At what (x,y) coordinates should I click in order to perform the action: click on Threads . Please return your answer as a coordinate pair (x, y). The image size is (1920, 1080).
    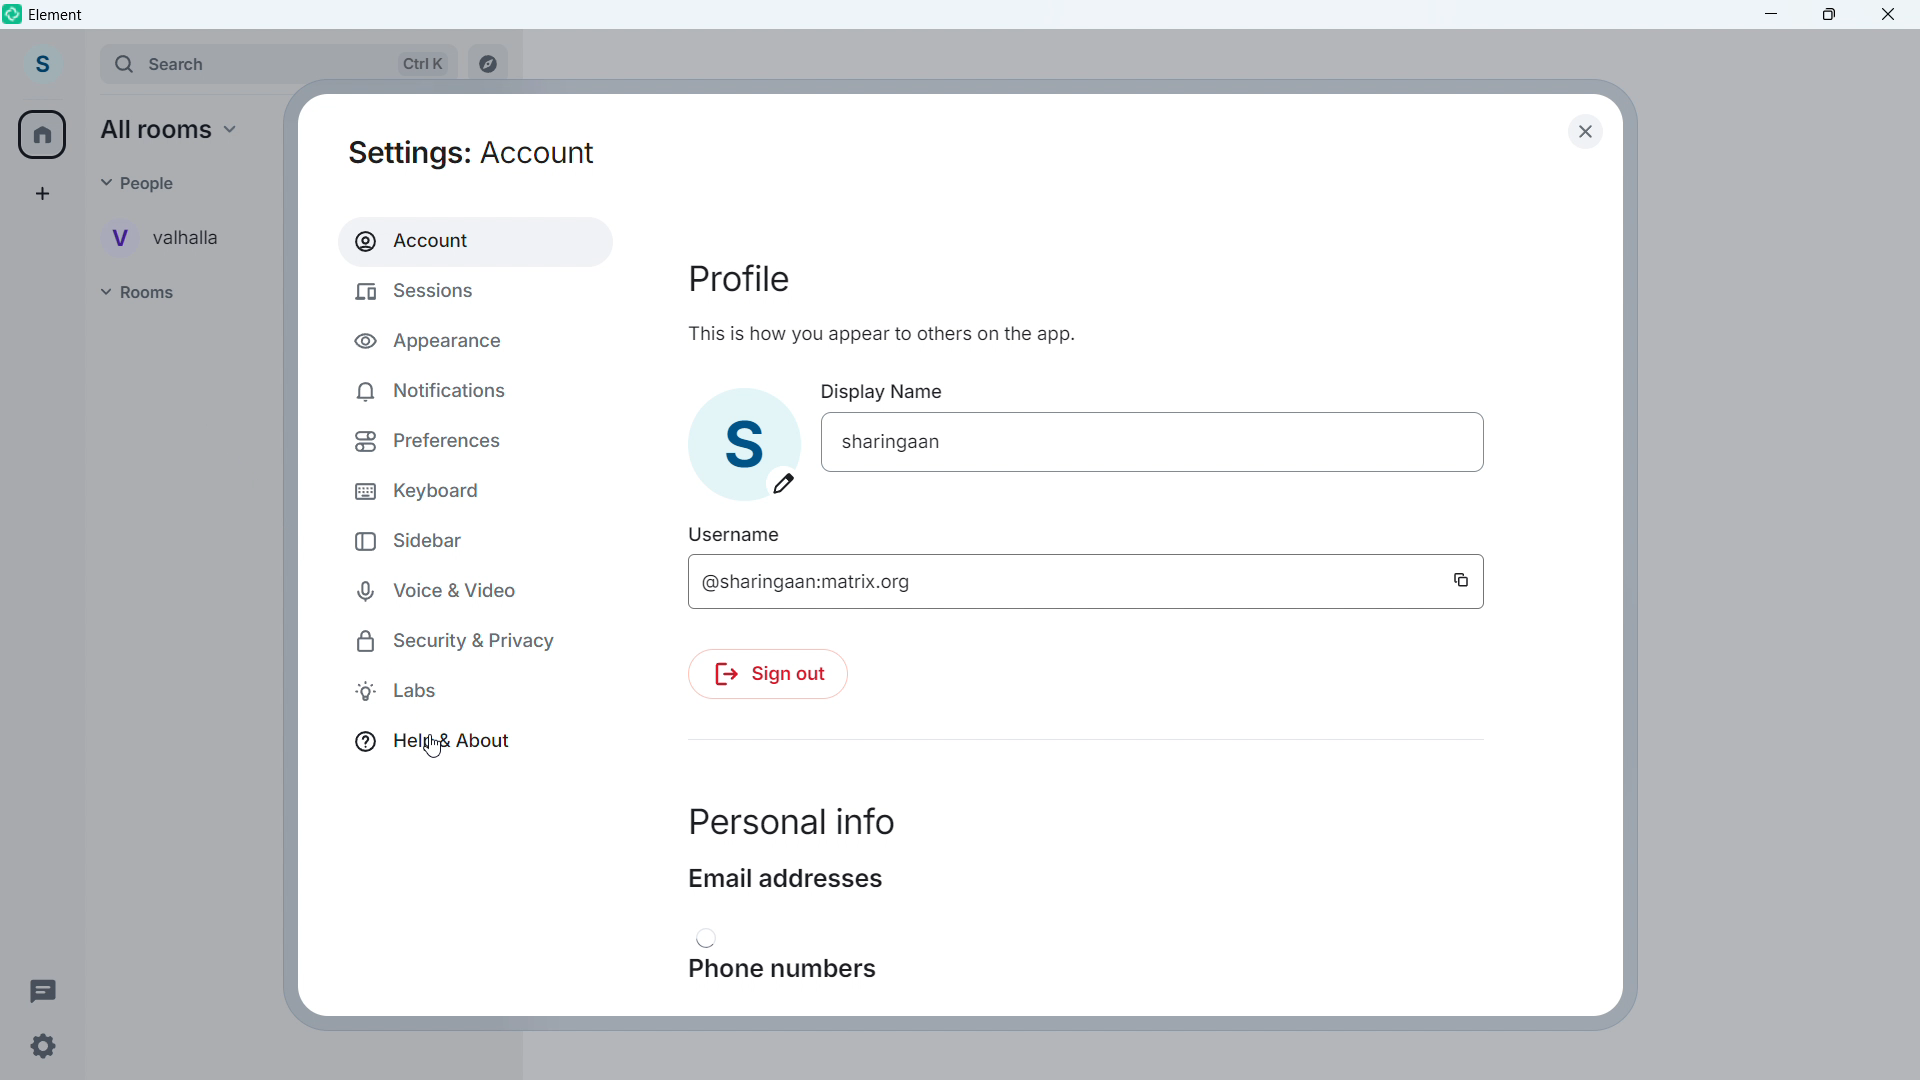
    Looking at the image, I should click on (44, 989).